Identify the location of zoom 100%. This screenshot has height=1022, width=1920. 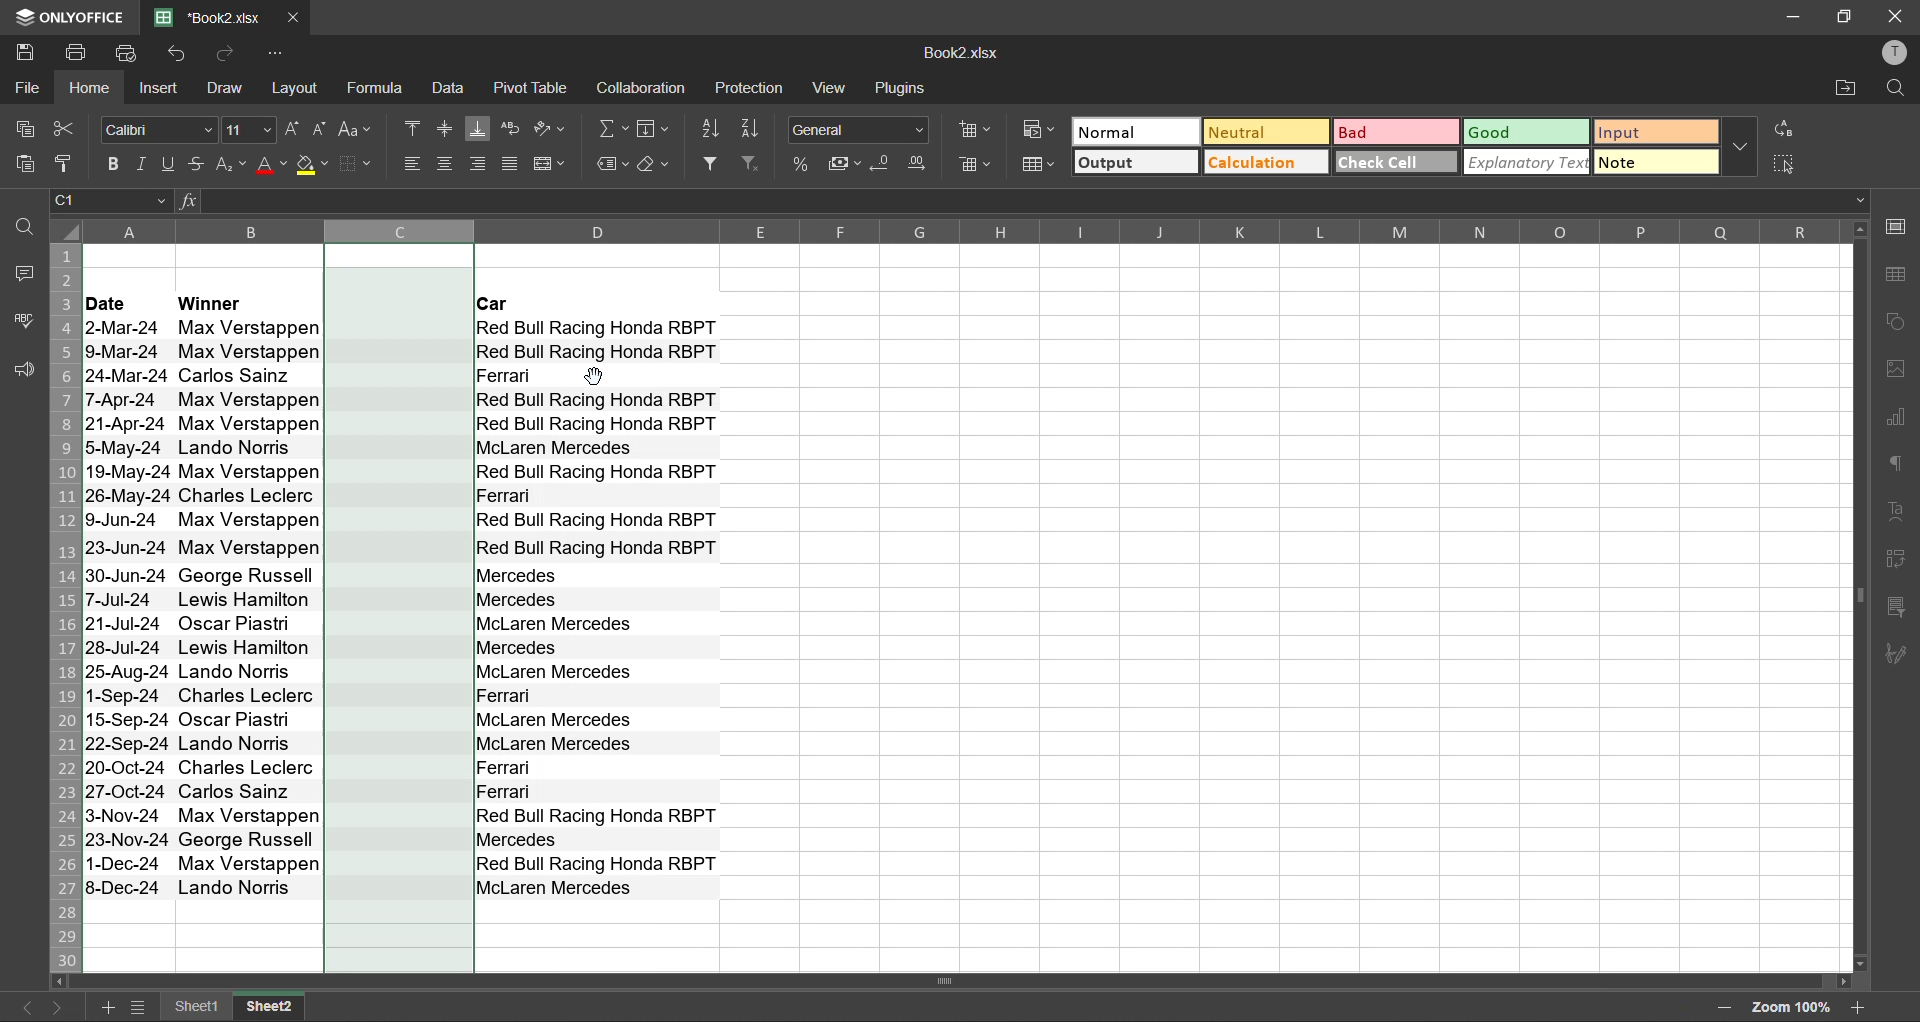
(1791, 1007).